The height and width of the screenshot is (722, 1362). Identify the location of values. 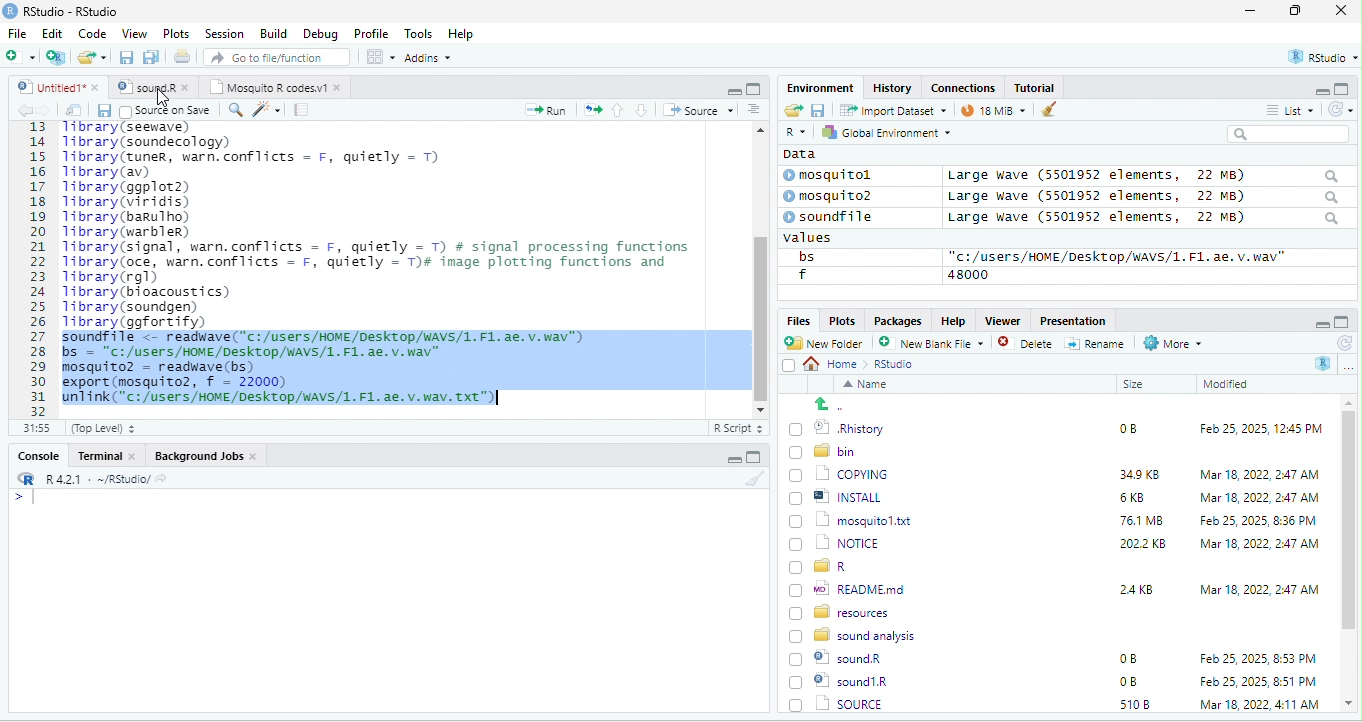
(818, 238).